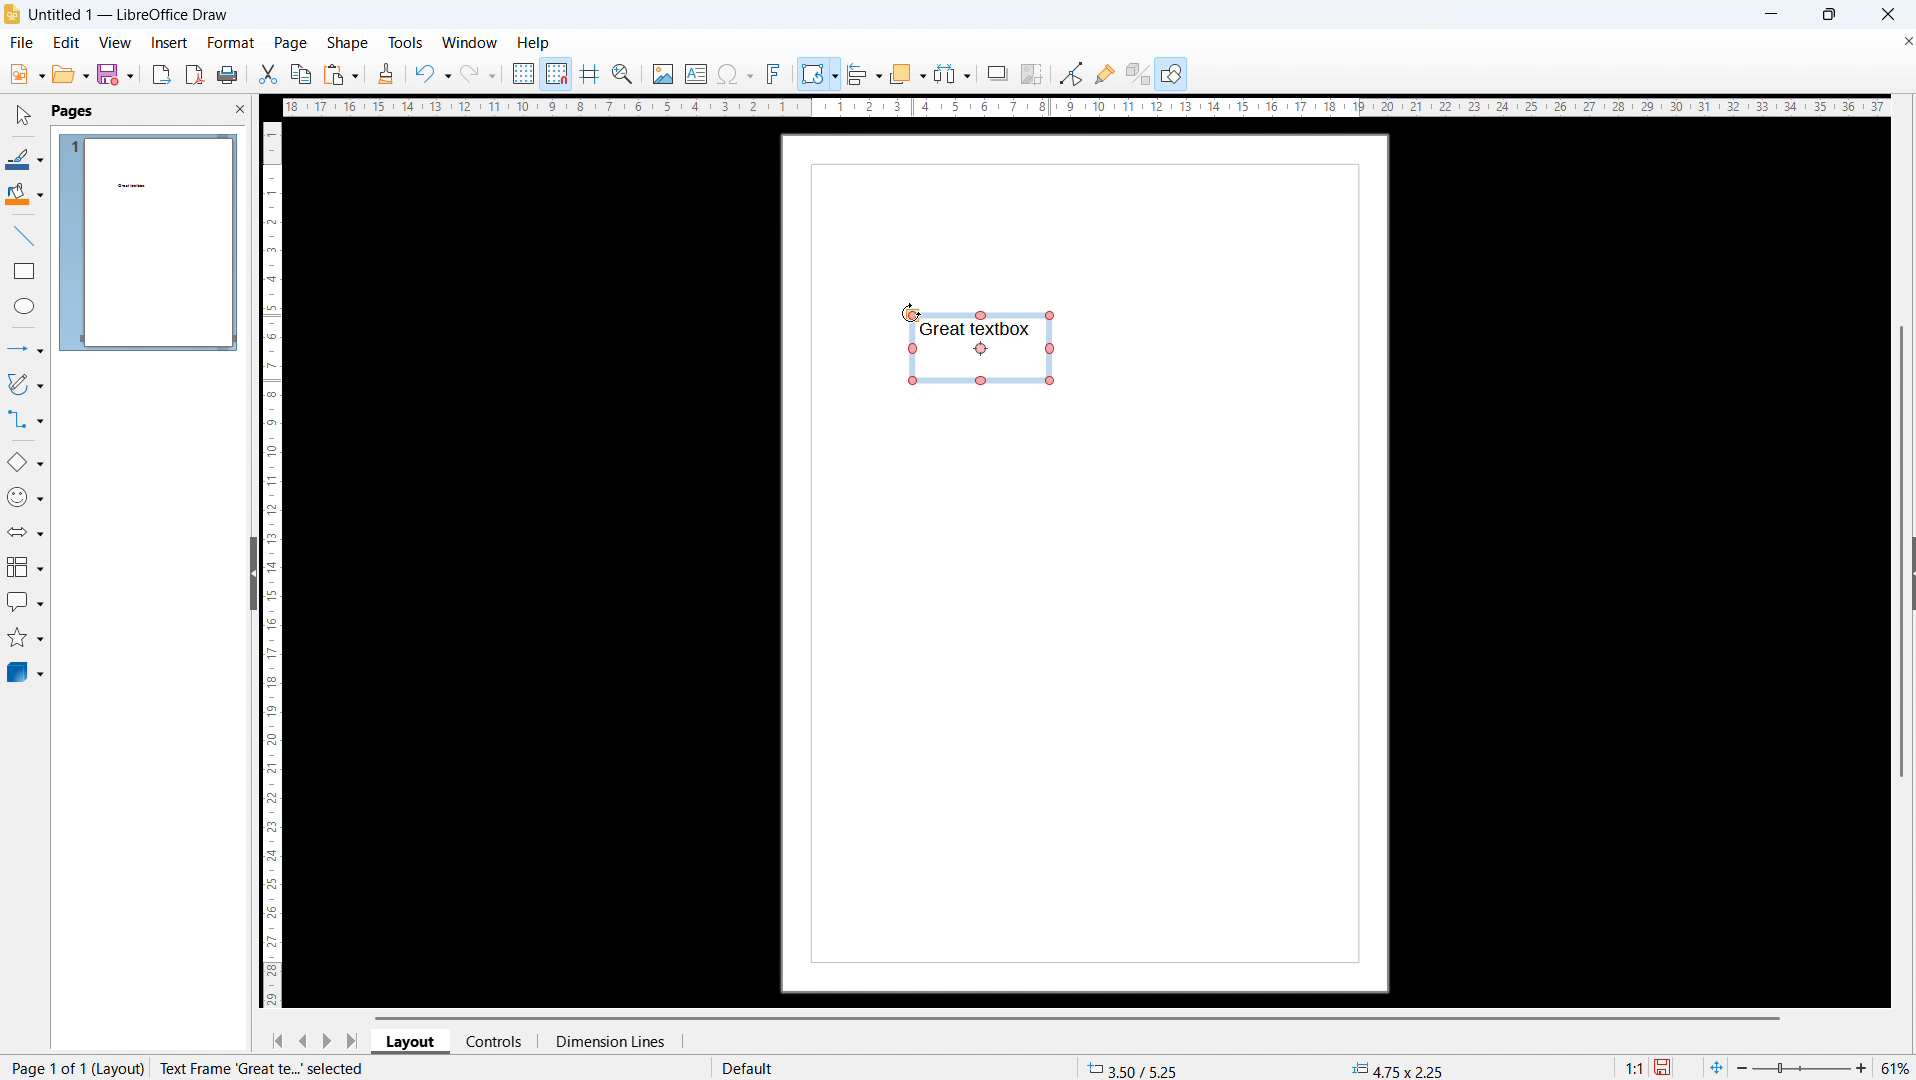 The image size is (1916, 1080). Describe the element at coordinates (1897, 1069) in the screenshot. I see `Zoom level` at that location.